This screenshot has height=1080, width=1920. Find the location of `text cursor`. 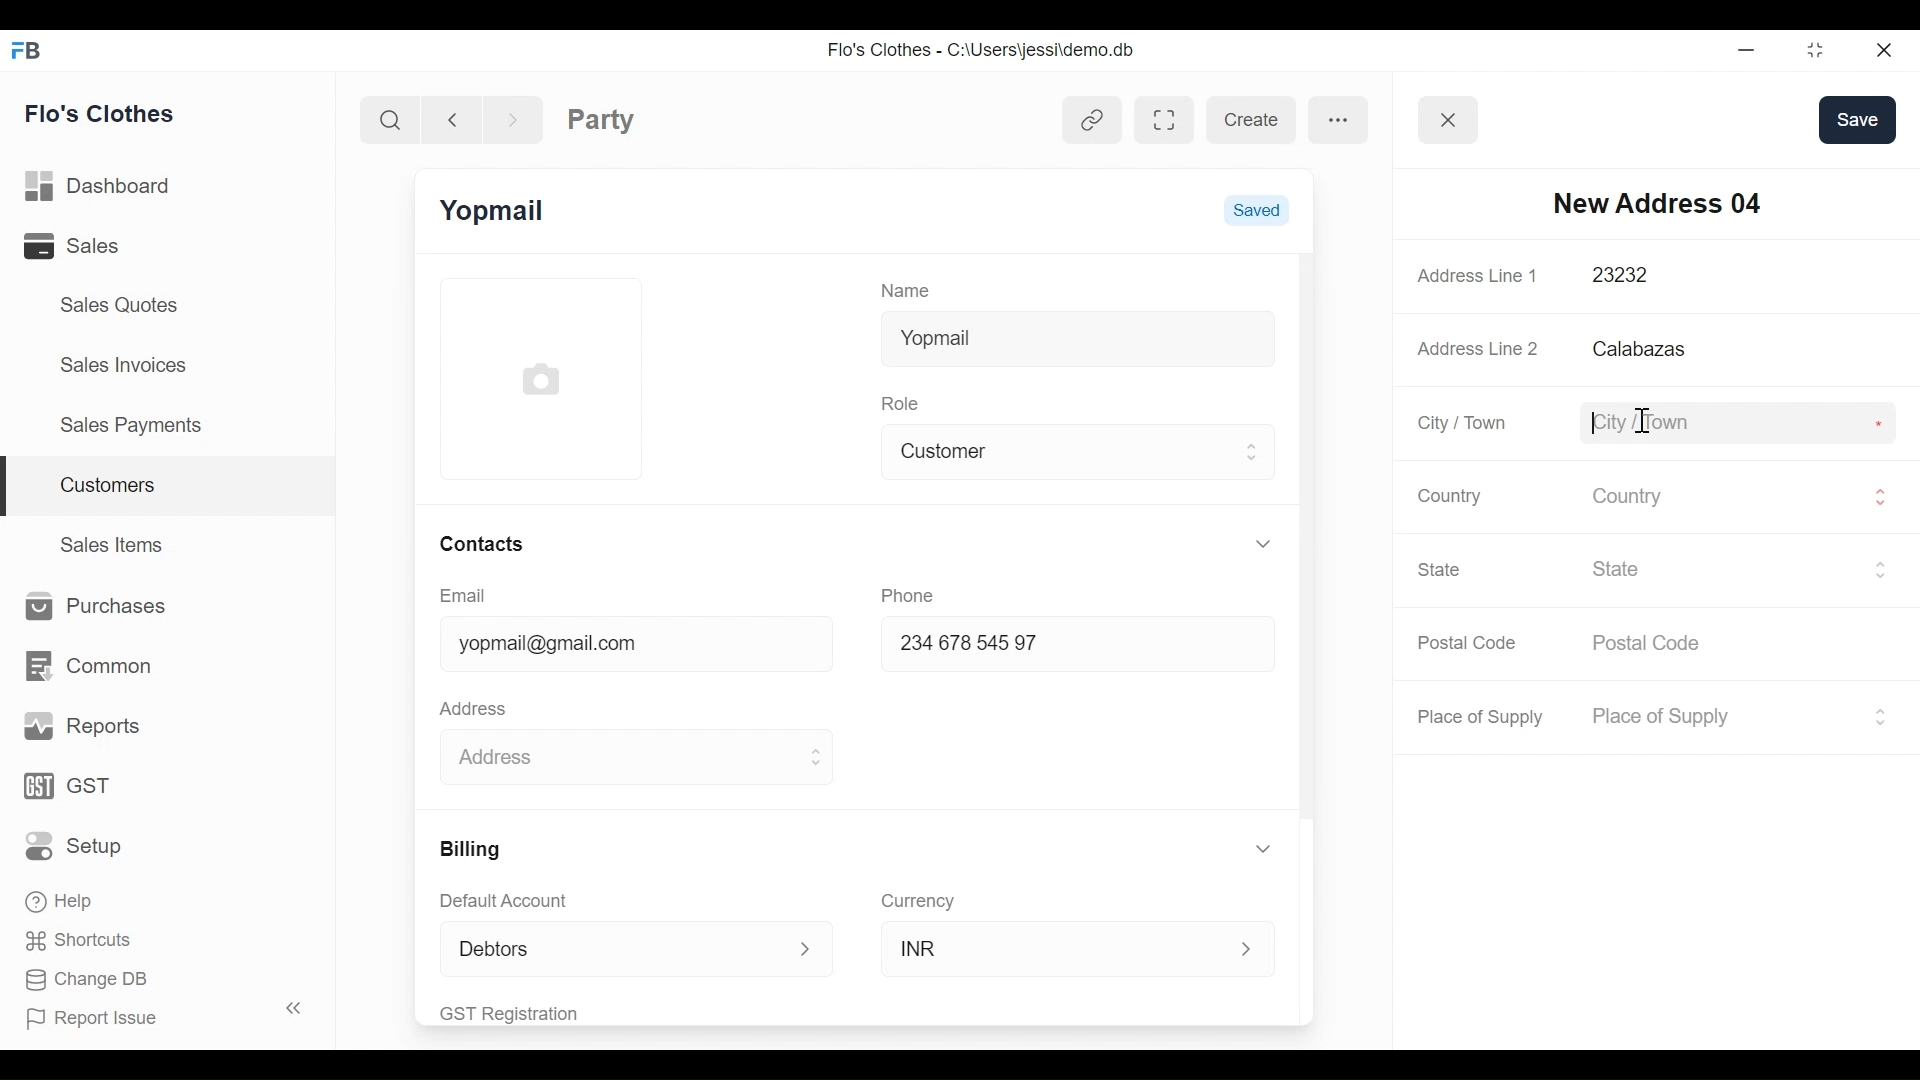

text cursor is located at coordinates (1639, 421).